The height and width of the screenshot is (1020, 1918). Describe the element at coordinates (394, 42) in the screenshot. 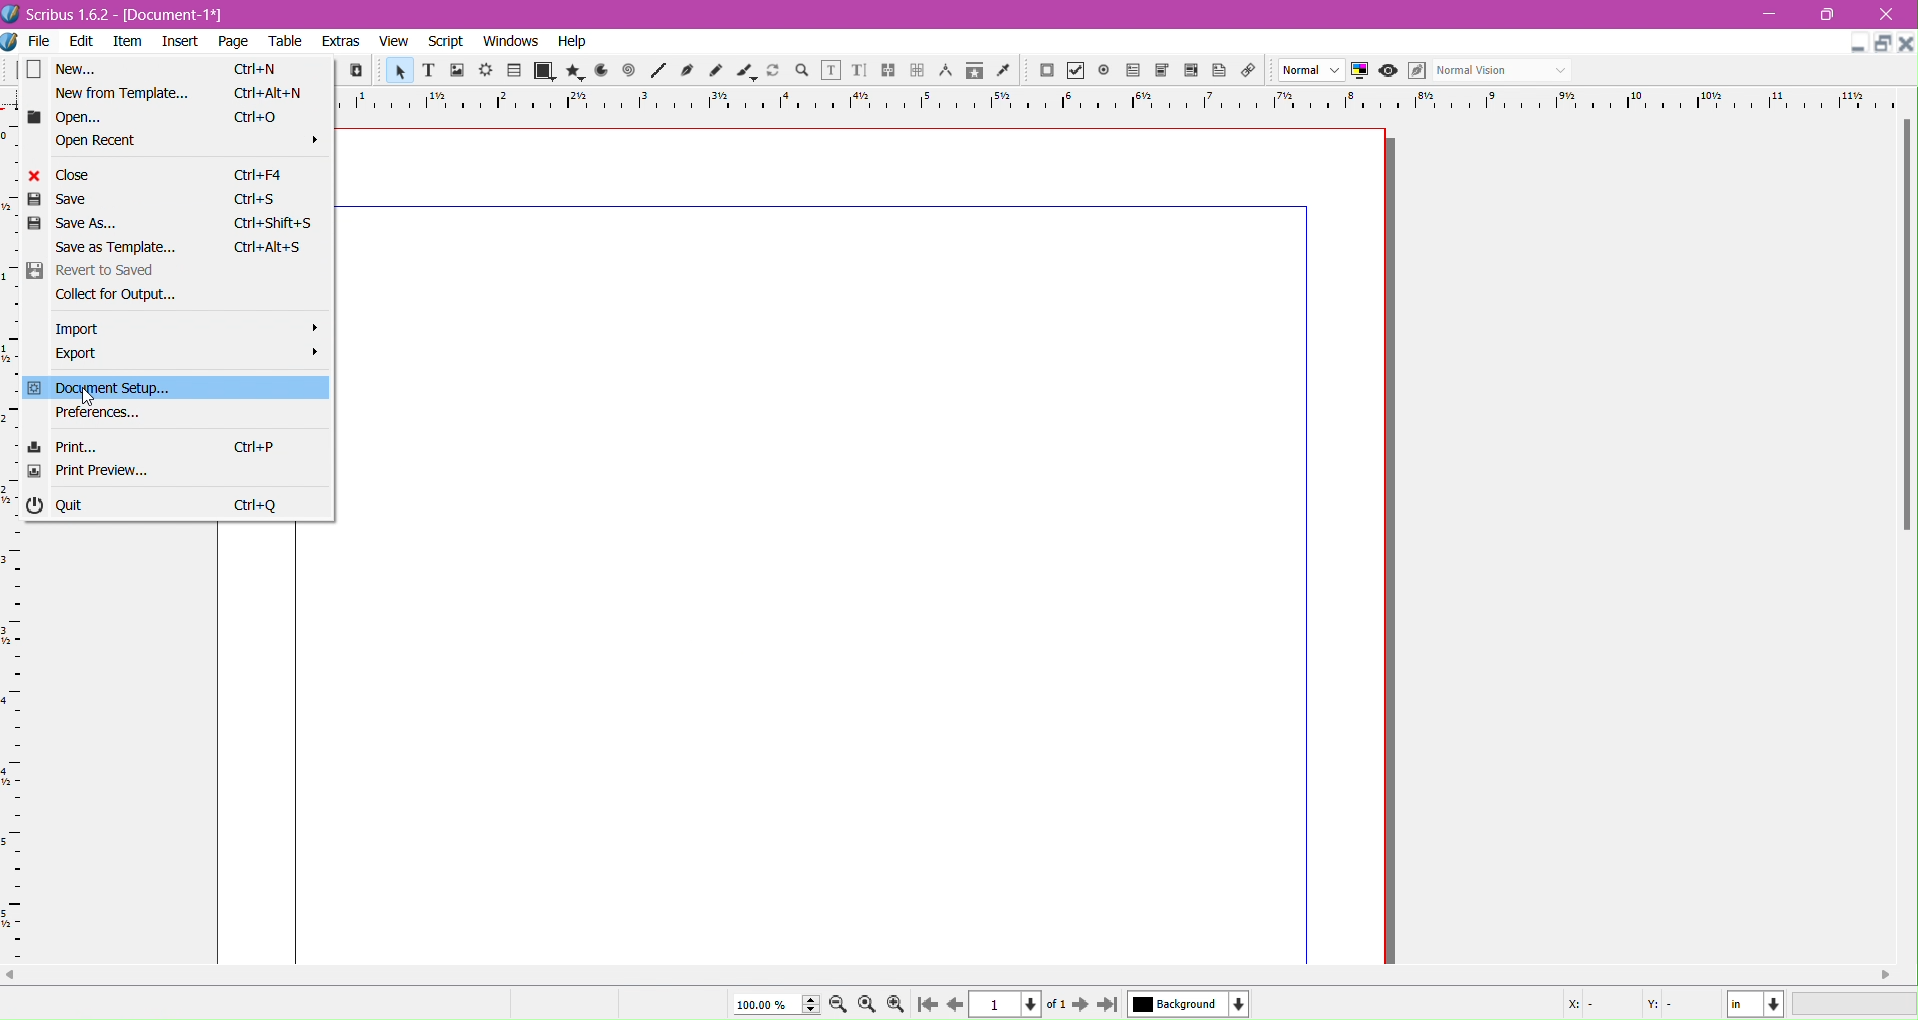

I see `view menu` at that location.